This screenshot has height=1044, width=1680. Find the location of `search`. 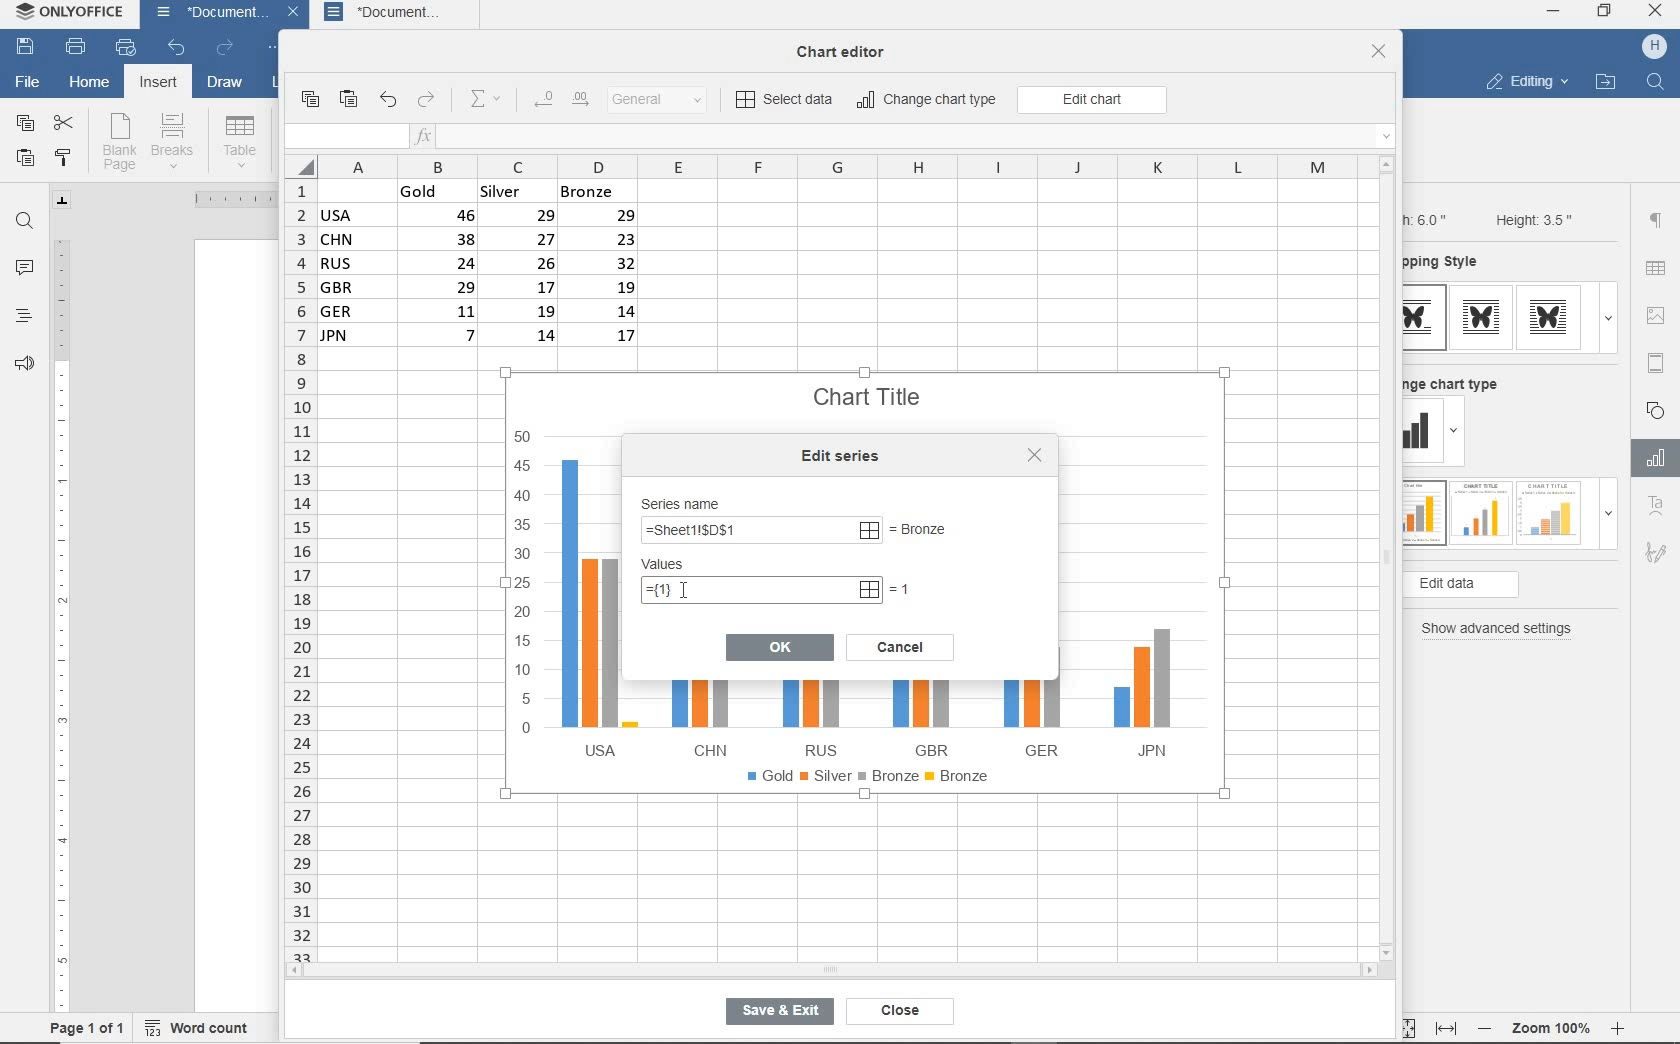

search is located at coordinates (1658, 80).